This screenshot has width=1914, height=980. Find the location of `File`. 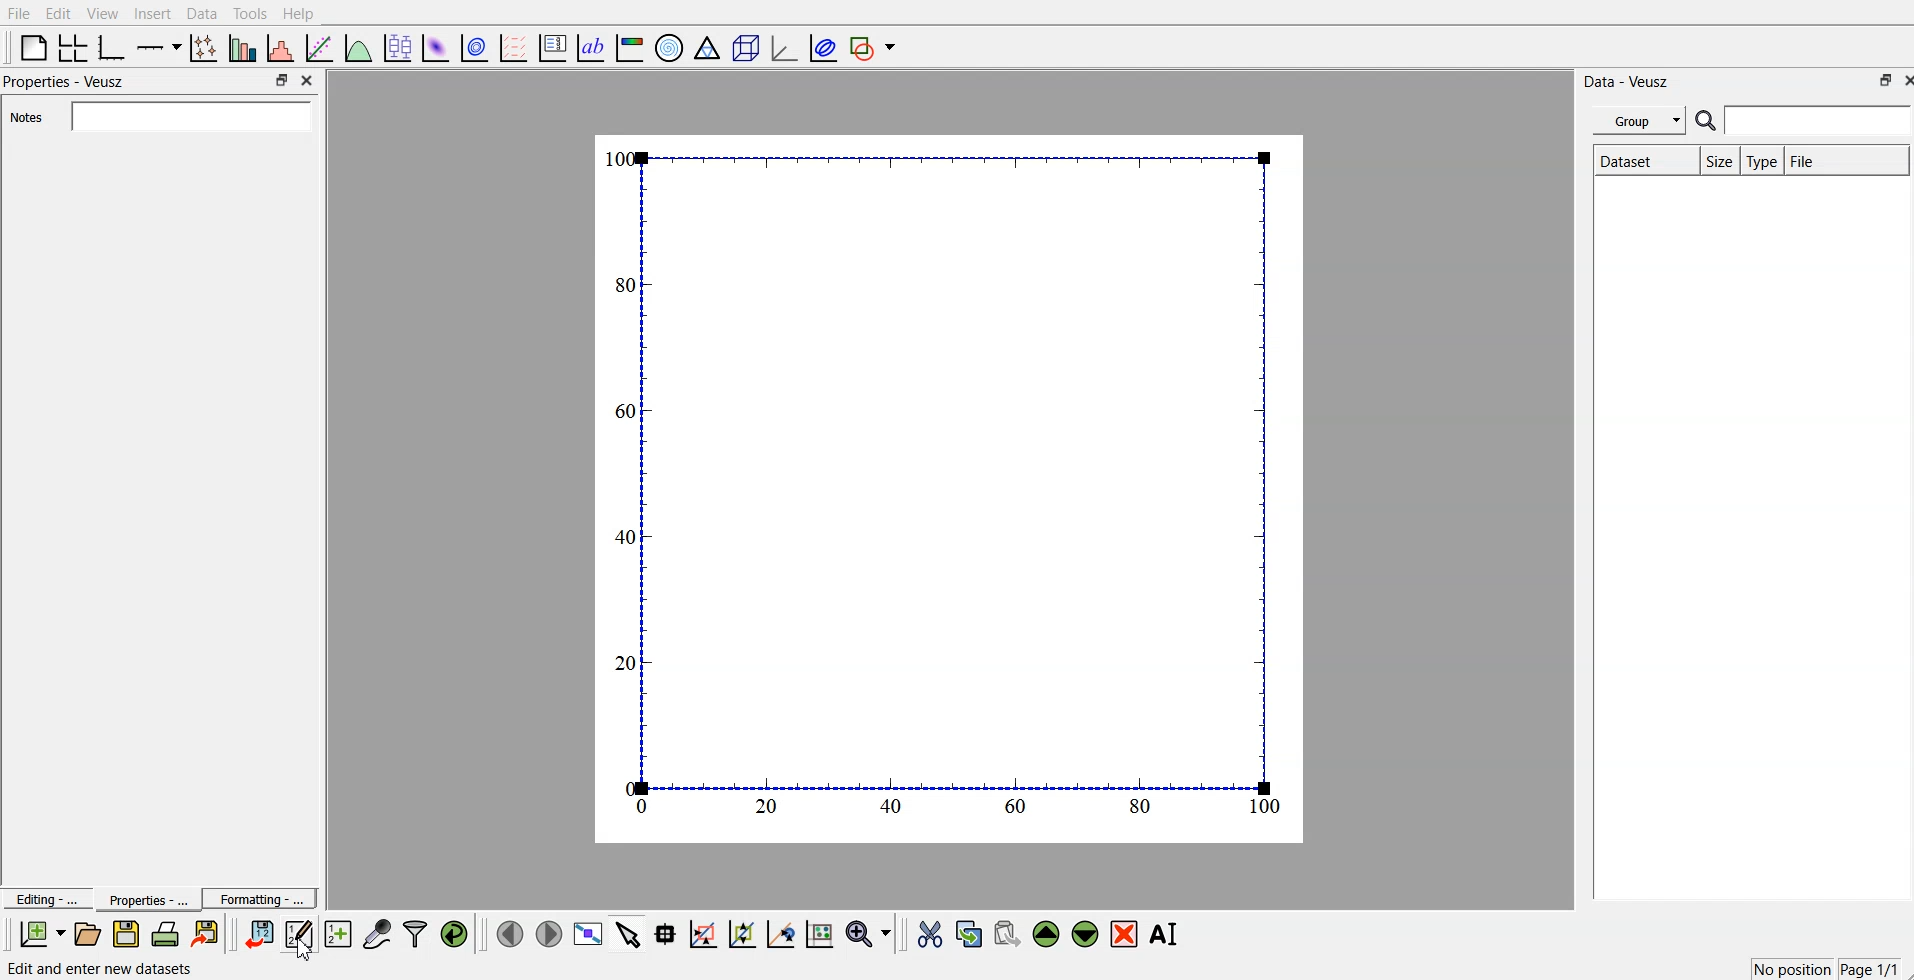

File is located at coordinates (1847, 160).